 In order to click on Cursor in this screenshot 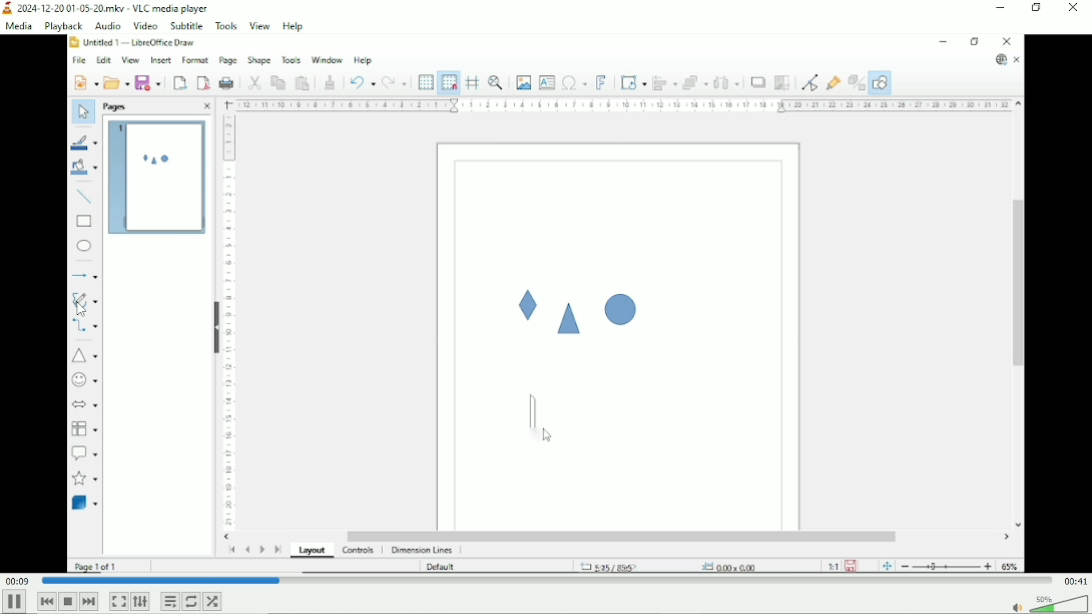, I will do `click(82, 309)`.